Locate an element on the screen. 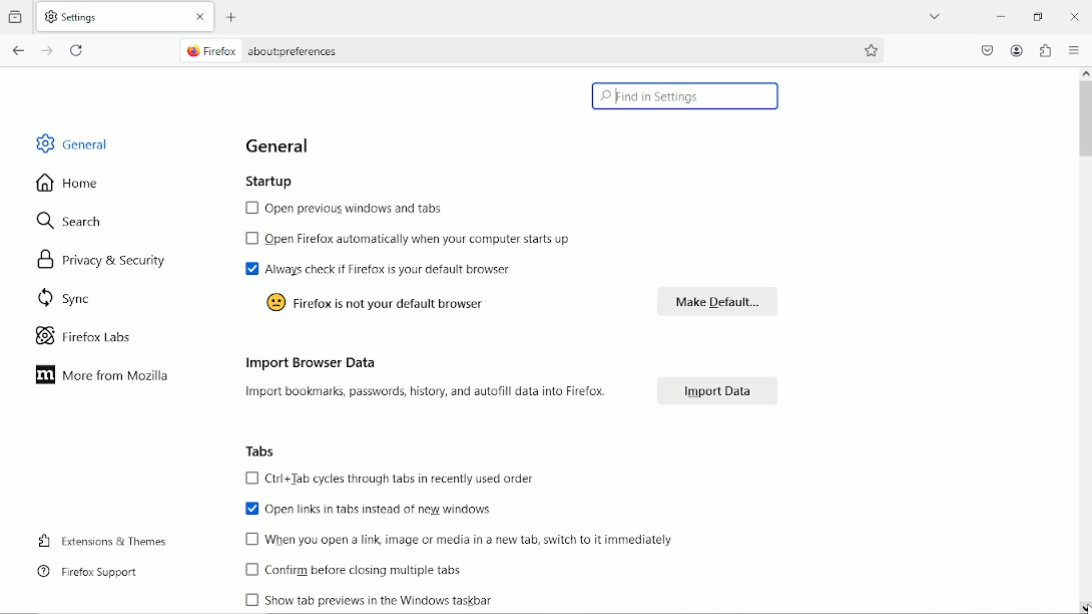 The image size is (1092, 614). Settings is located at coordinates (81, 16).